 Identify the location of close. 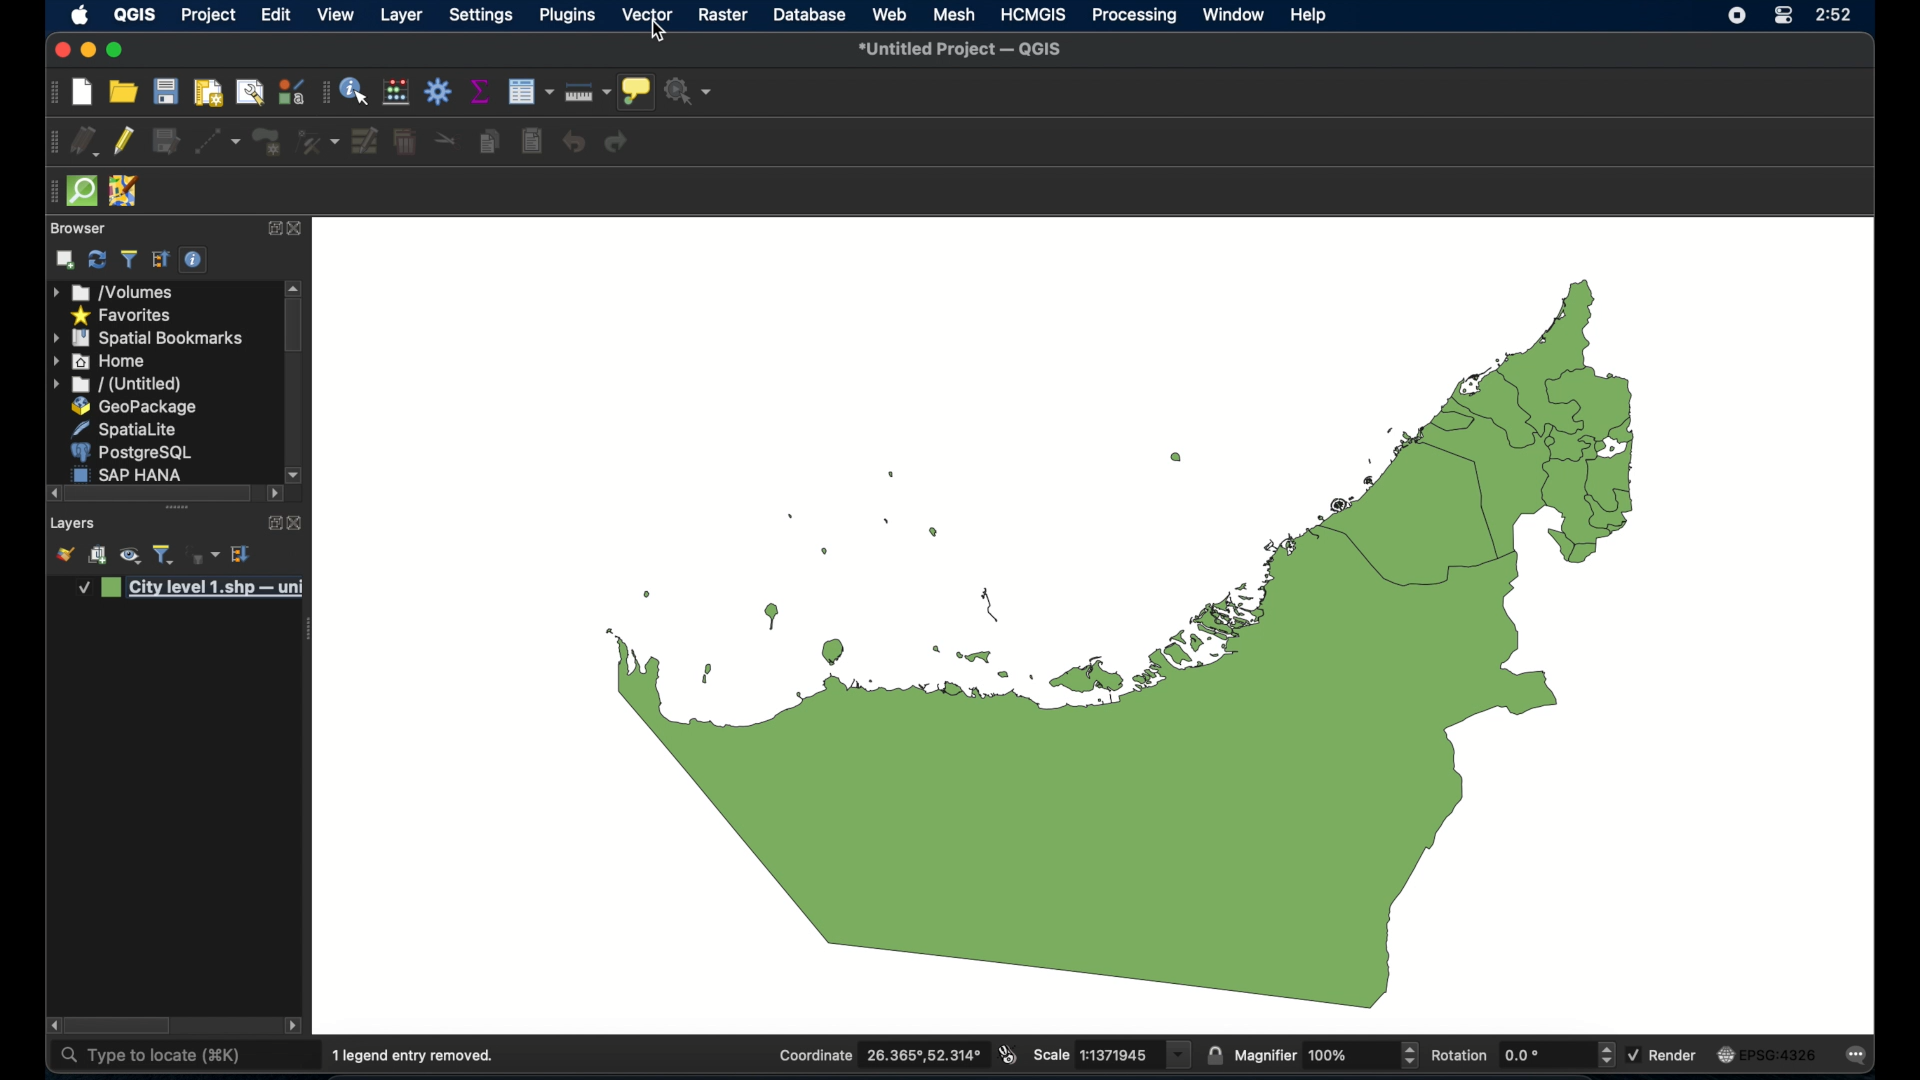
(297, 229).